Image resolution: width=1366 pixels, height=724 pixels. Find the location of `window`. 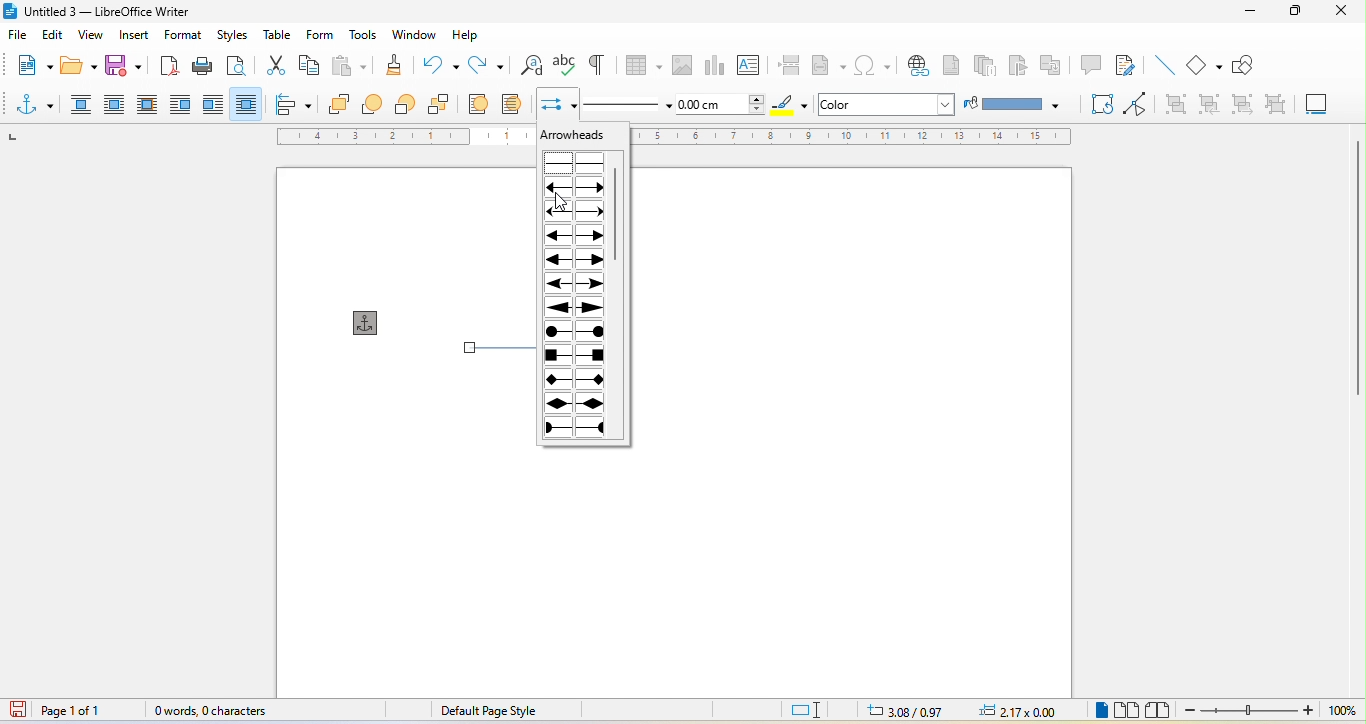

window is located at coordinates (414, 35).